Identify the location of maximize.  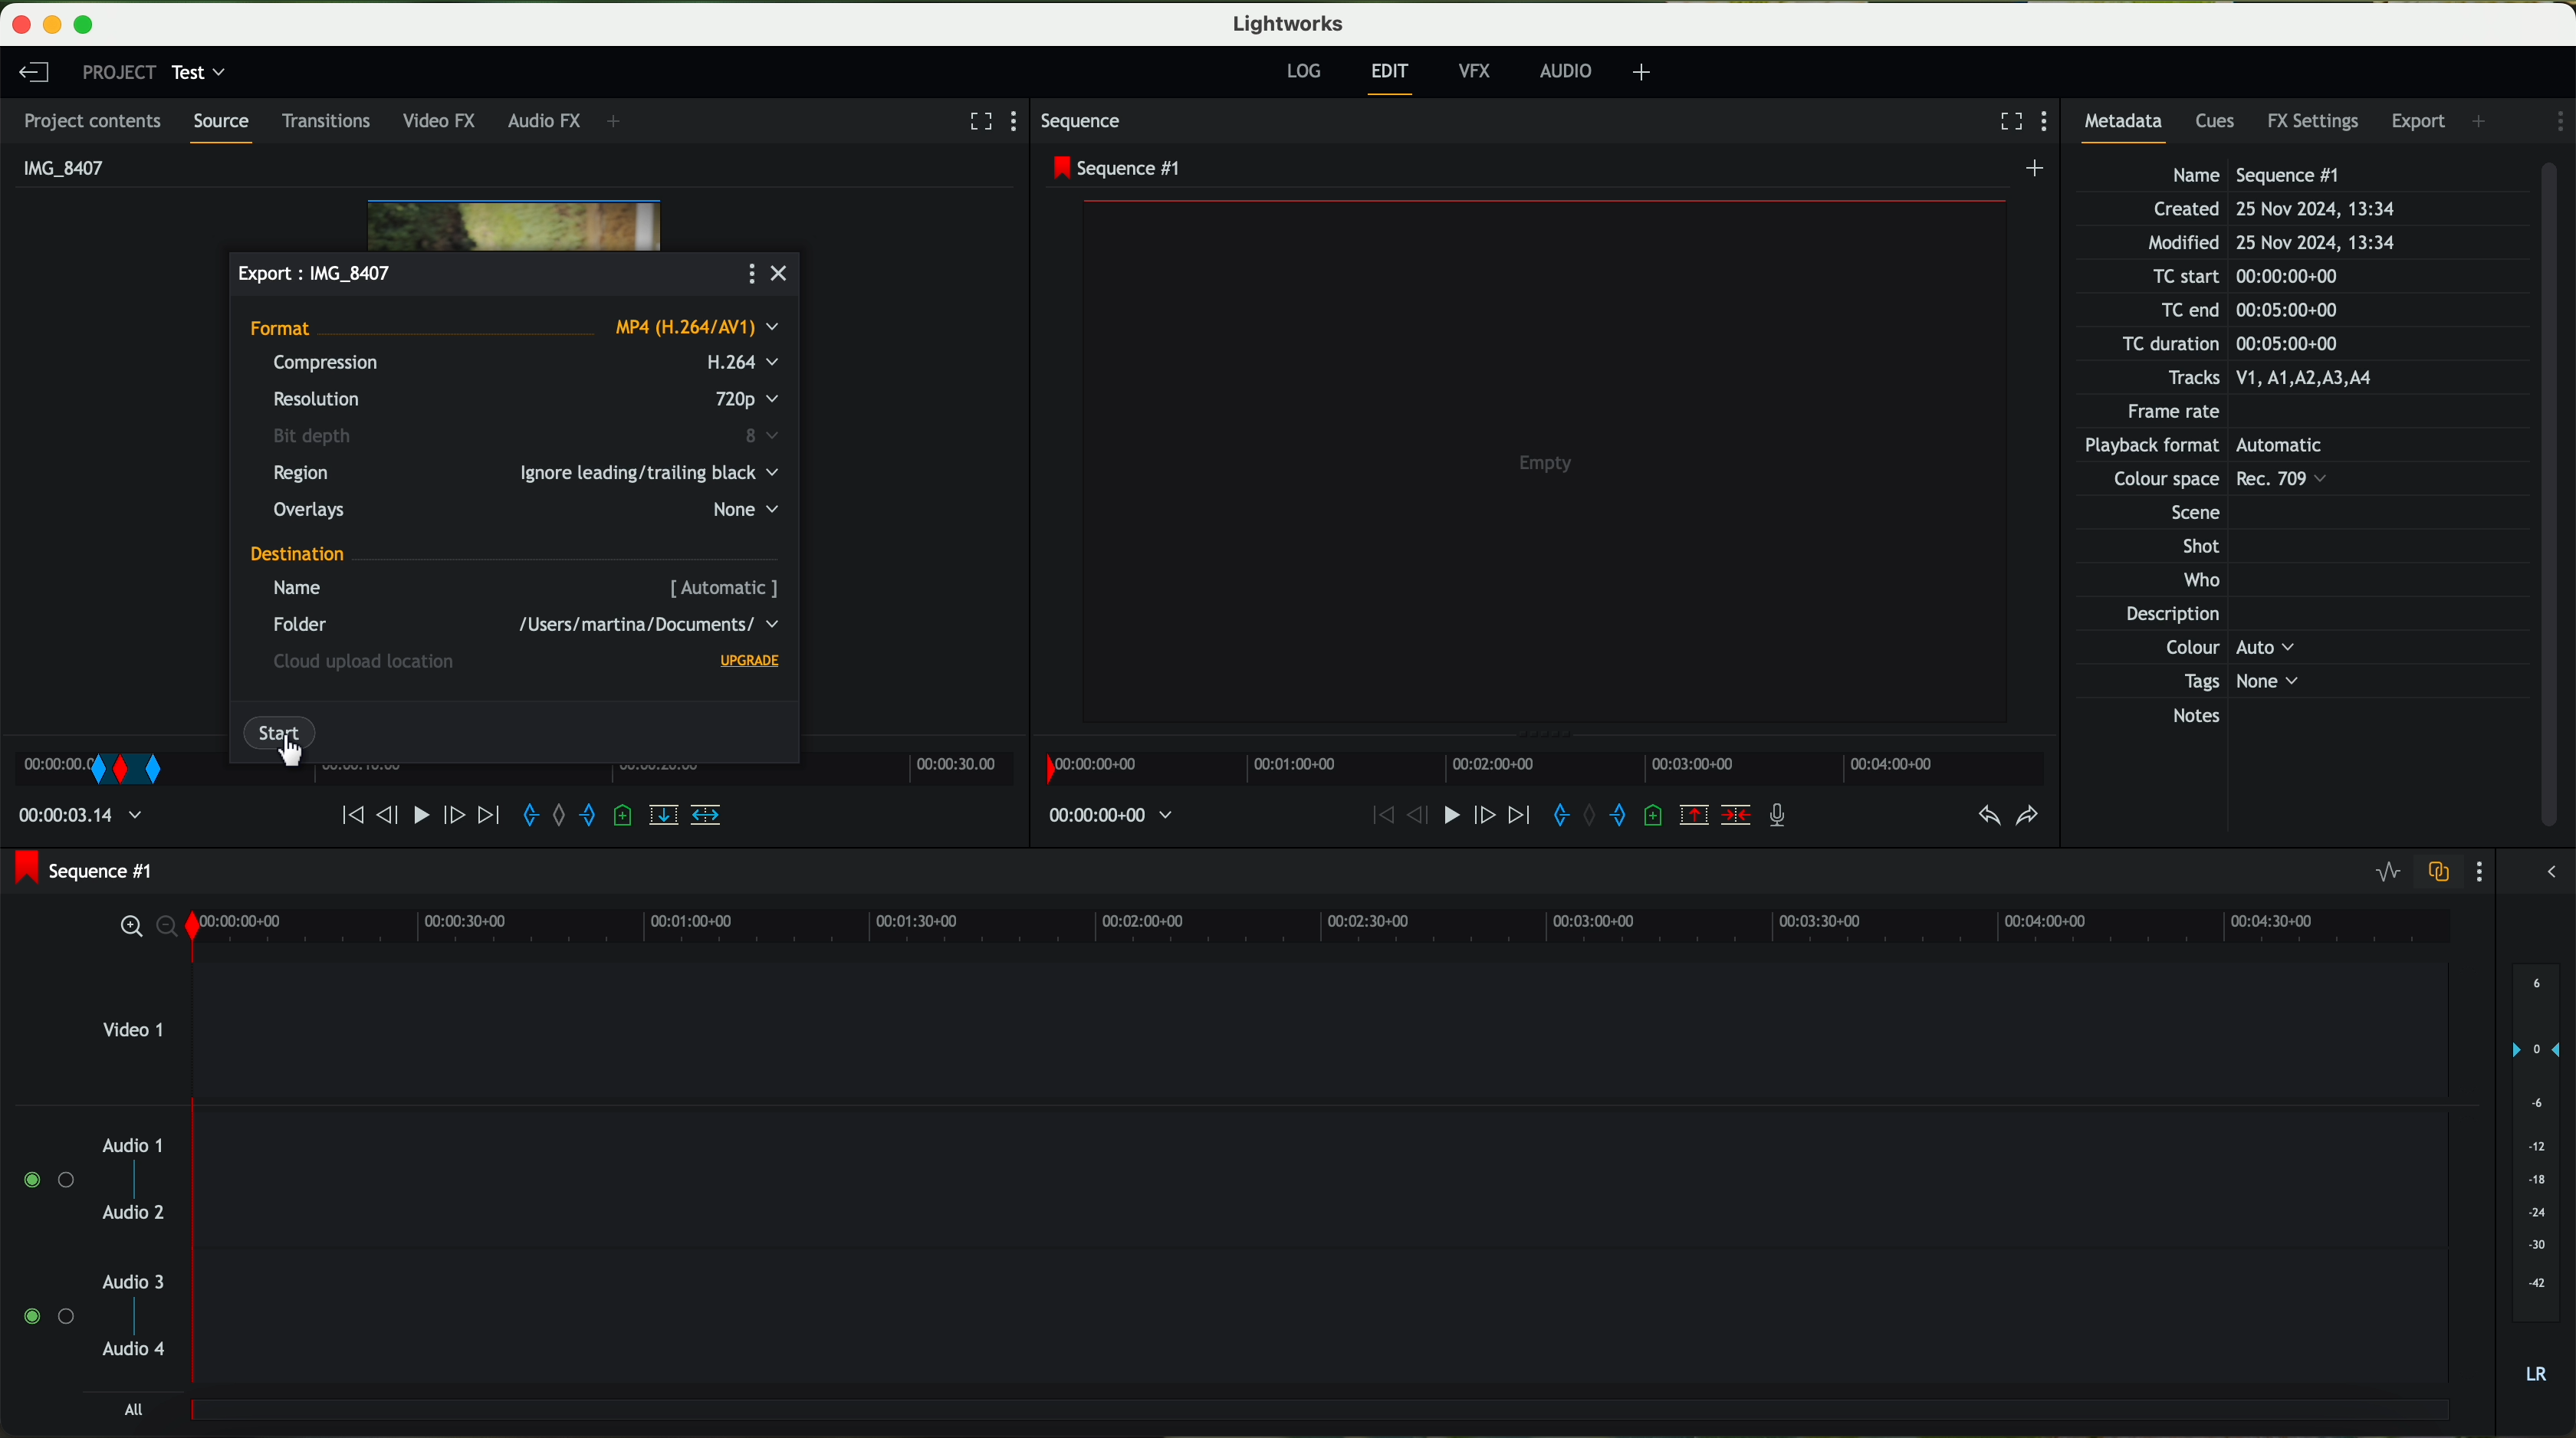
(95, 22).